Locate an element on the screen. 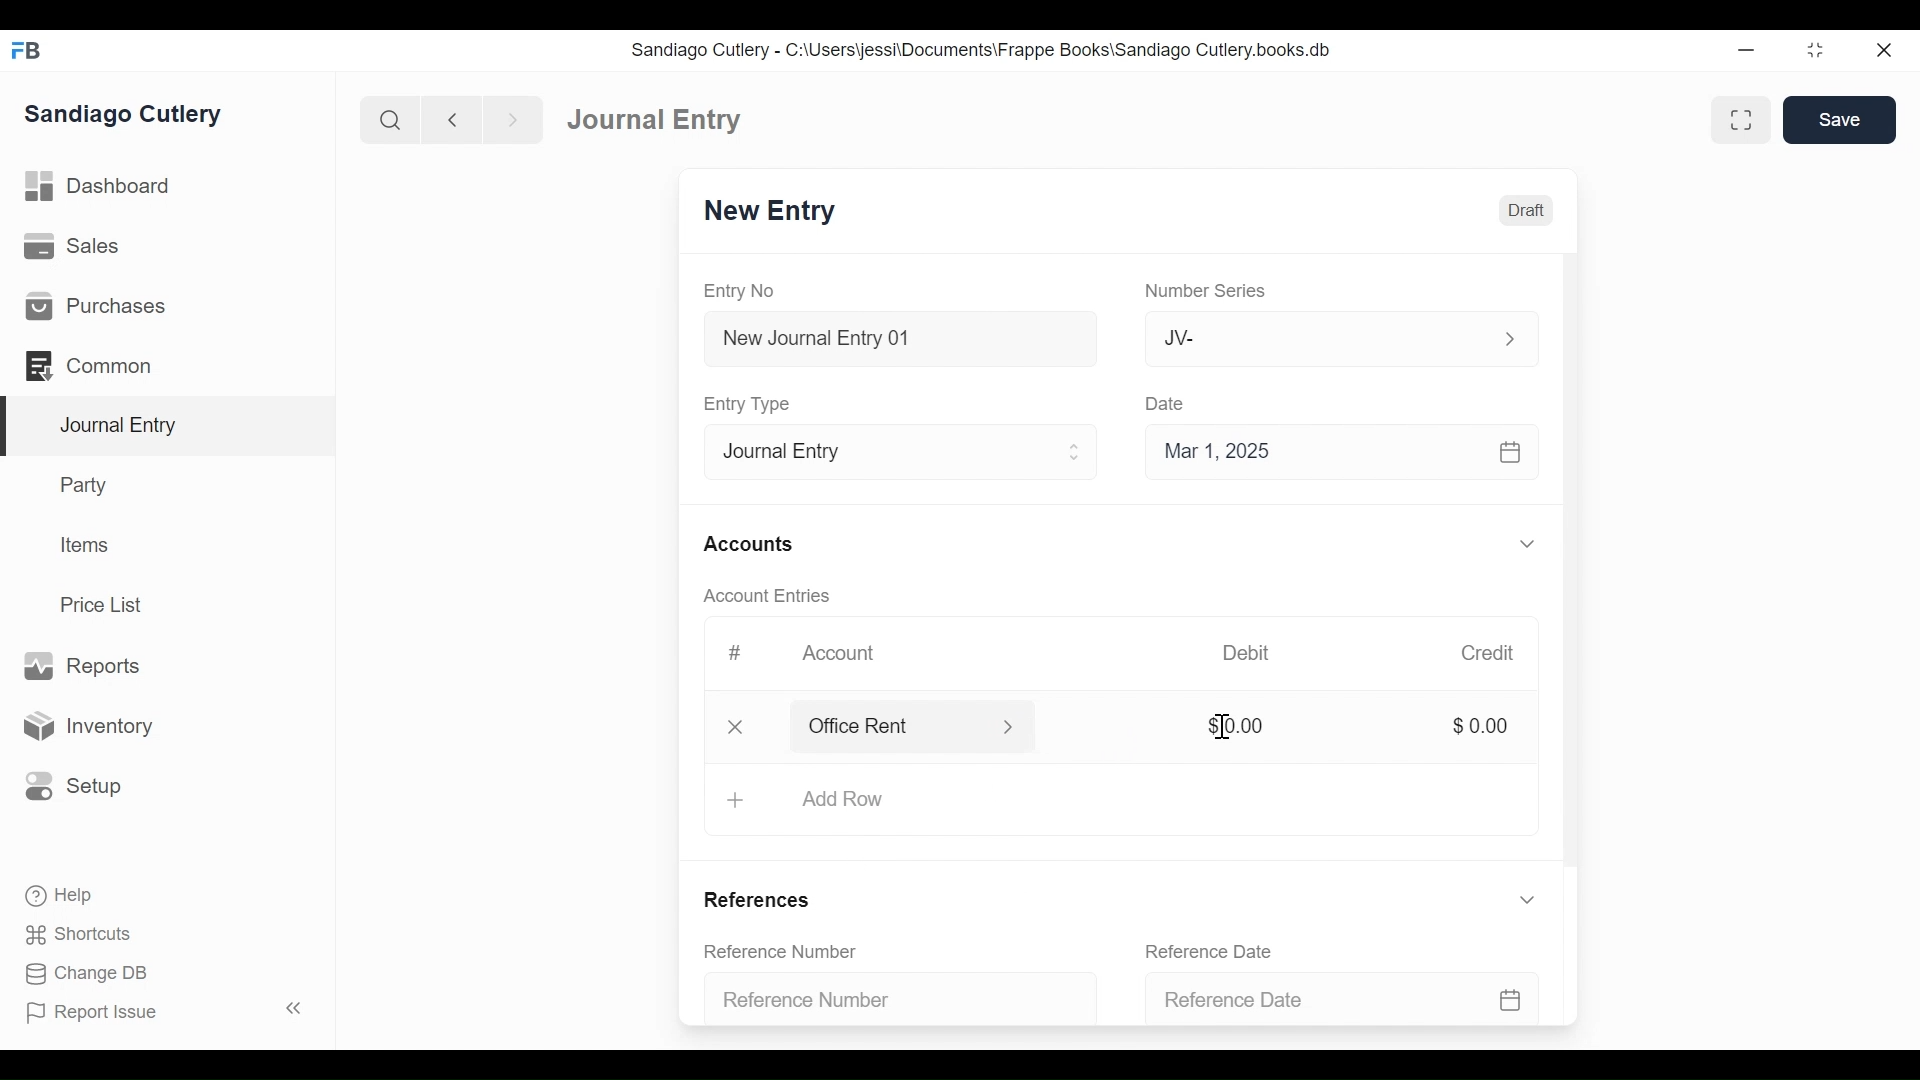  Account Entries is located at coordinates (759, 596).